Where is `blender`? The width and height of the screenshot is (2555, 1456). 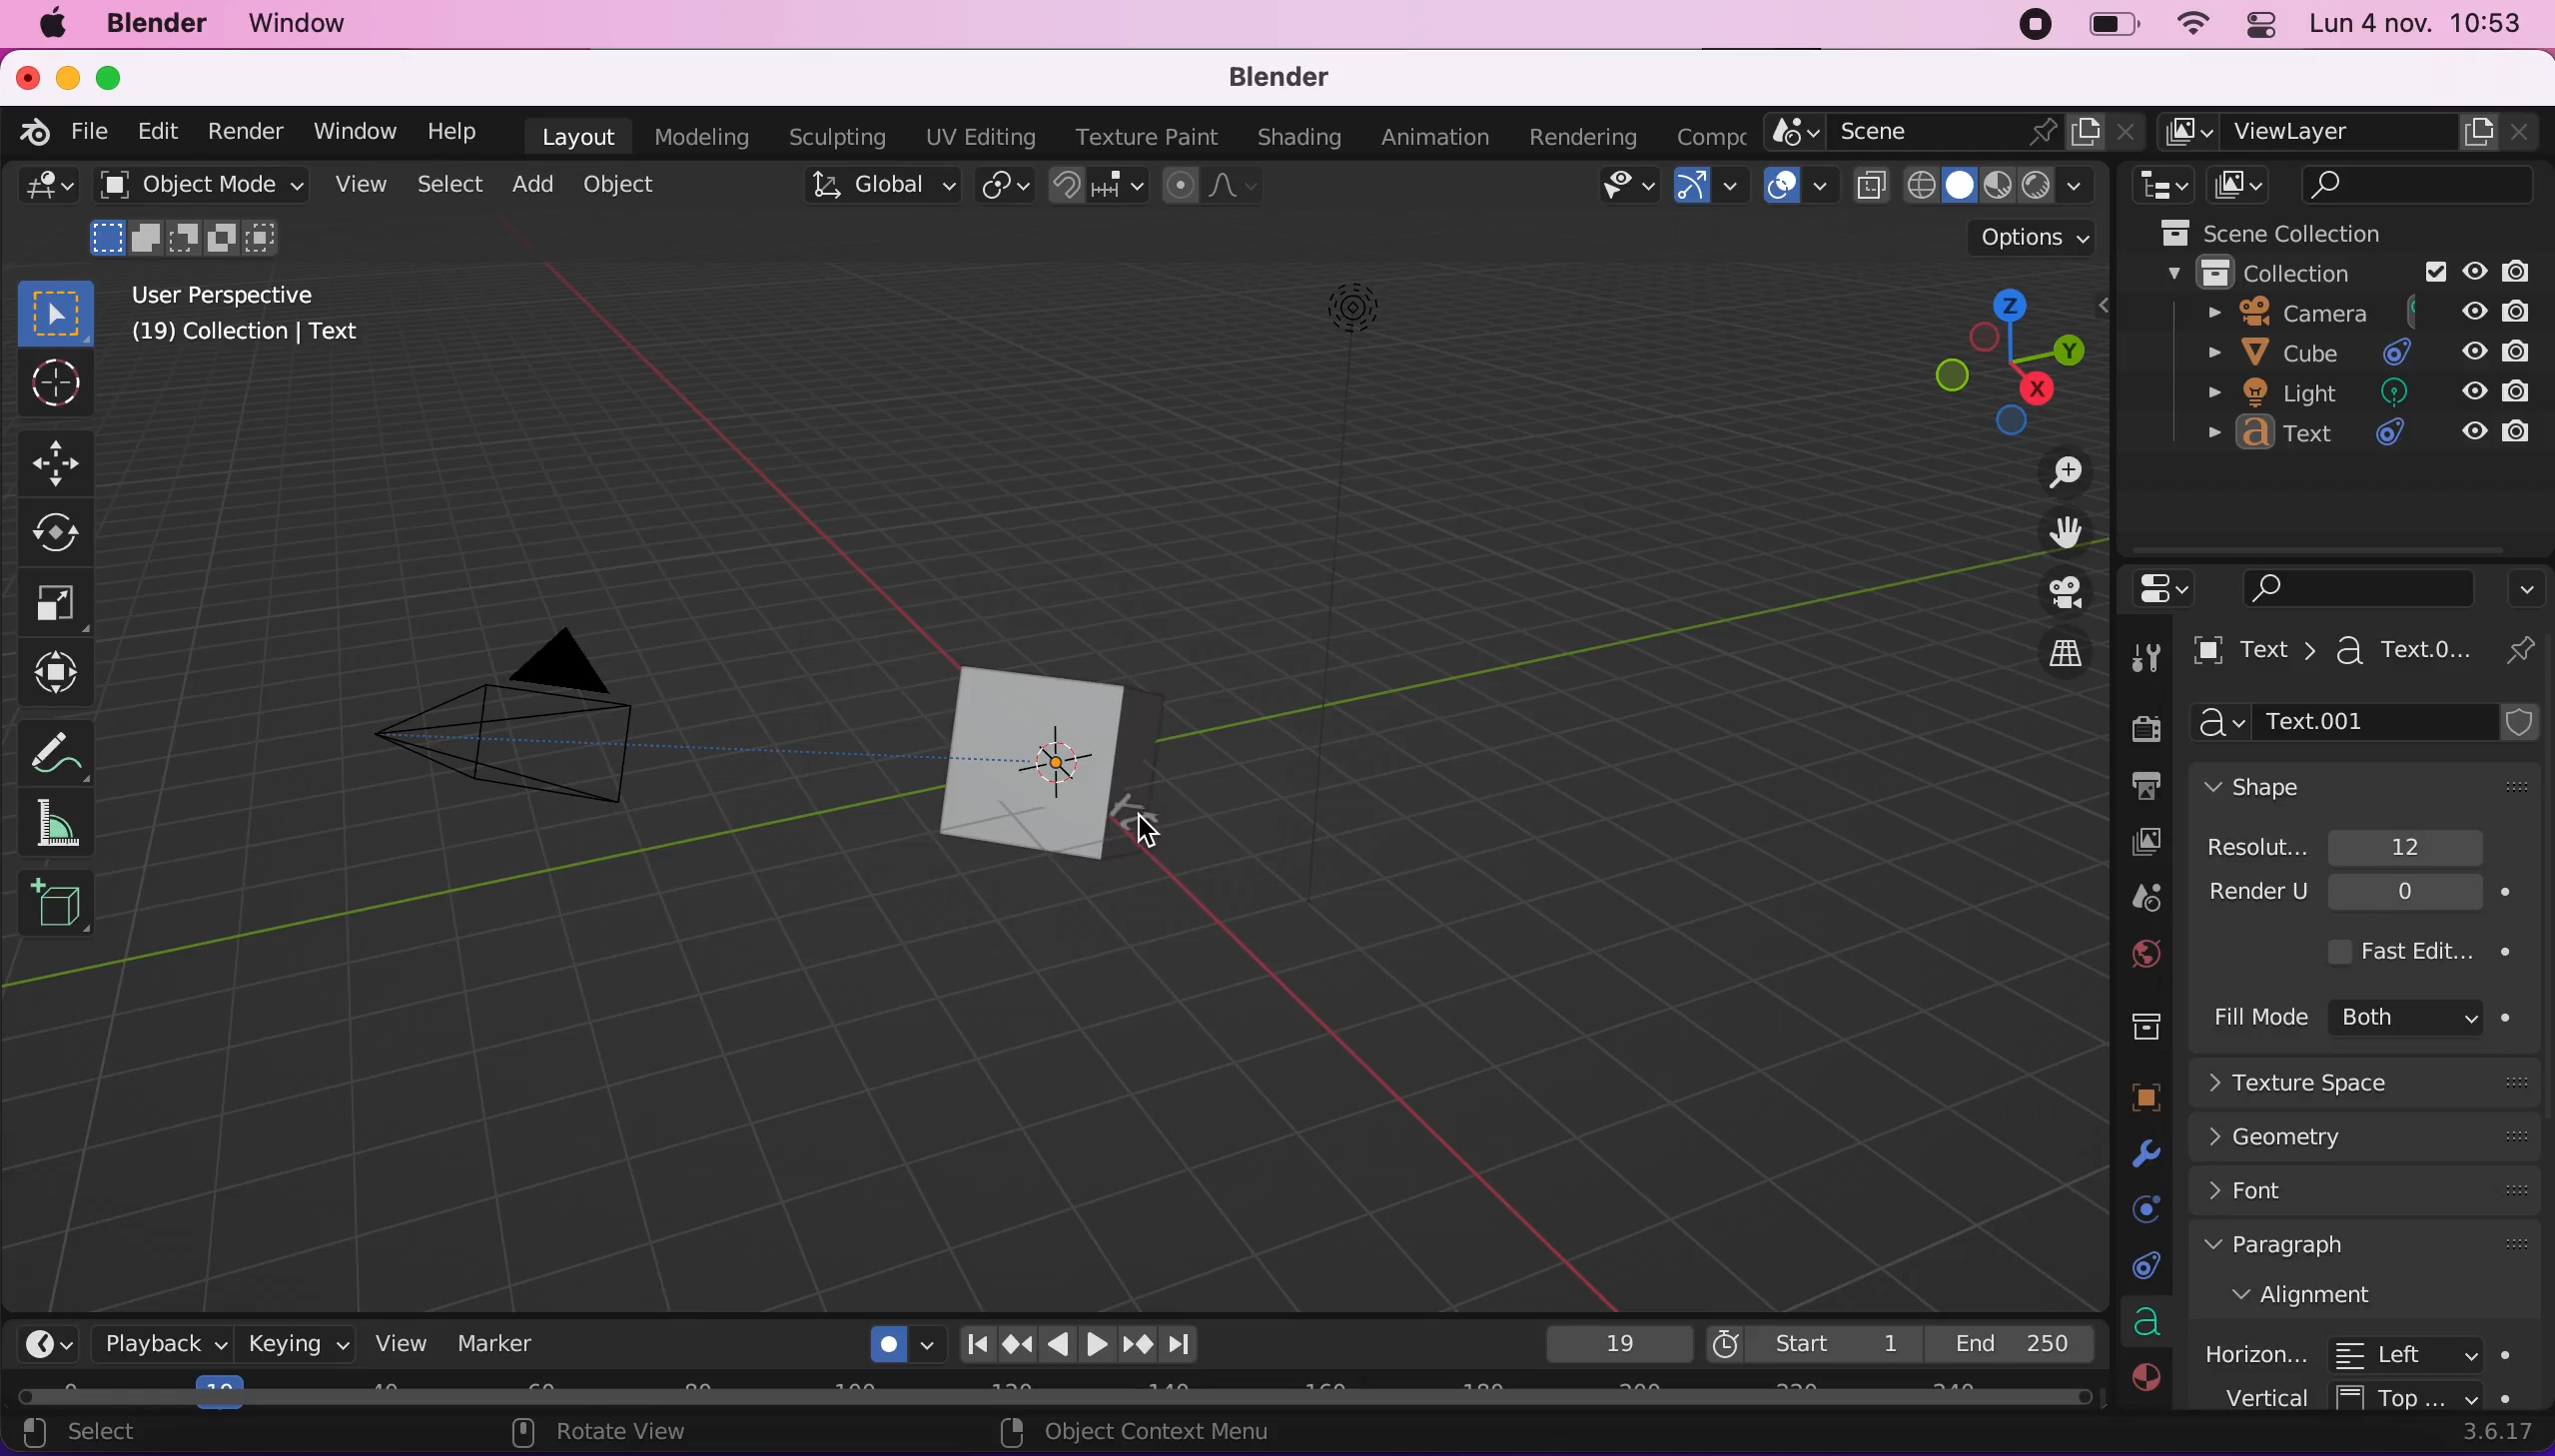 blender is located at coordinates (168, 26).